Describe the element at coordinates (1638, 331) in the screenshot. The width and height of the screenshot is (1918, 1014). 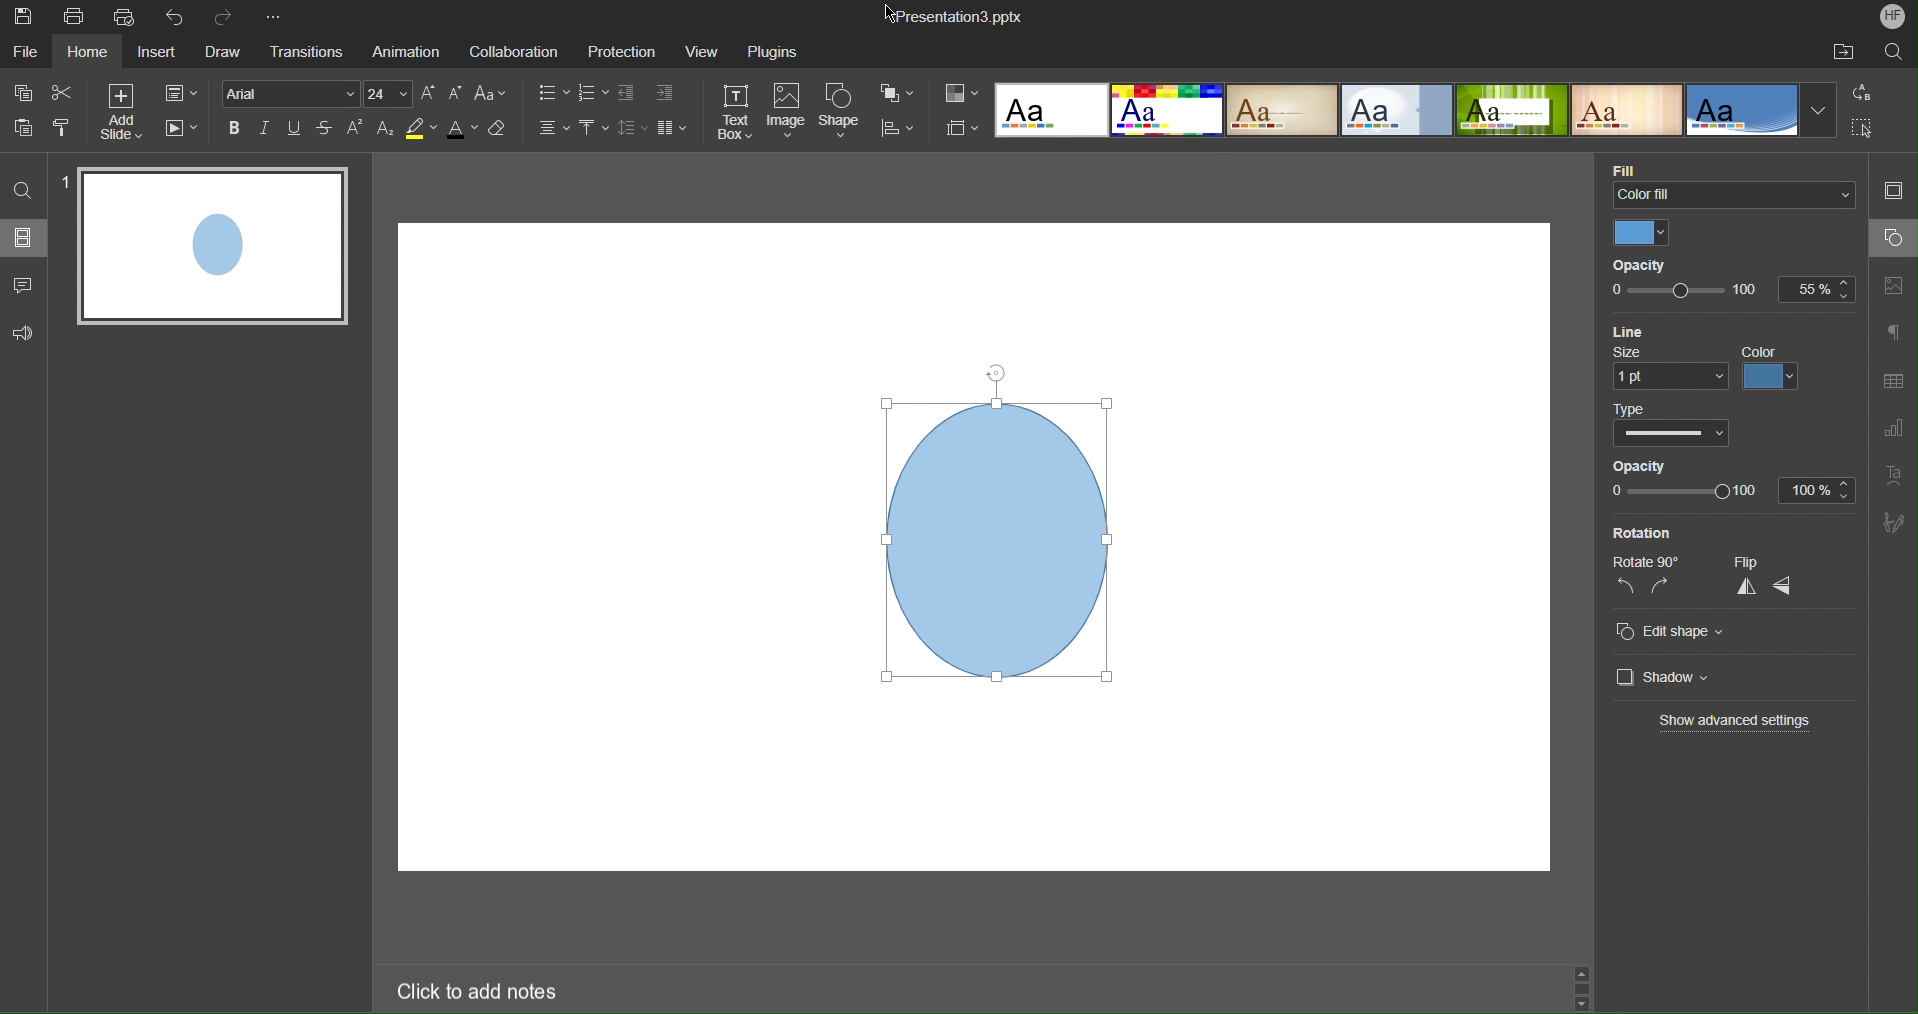
I see `Line` at that location.